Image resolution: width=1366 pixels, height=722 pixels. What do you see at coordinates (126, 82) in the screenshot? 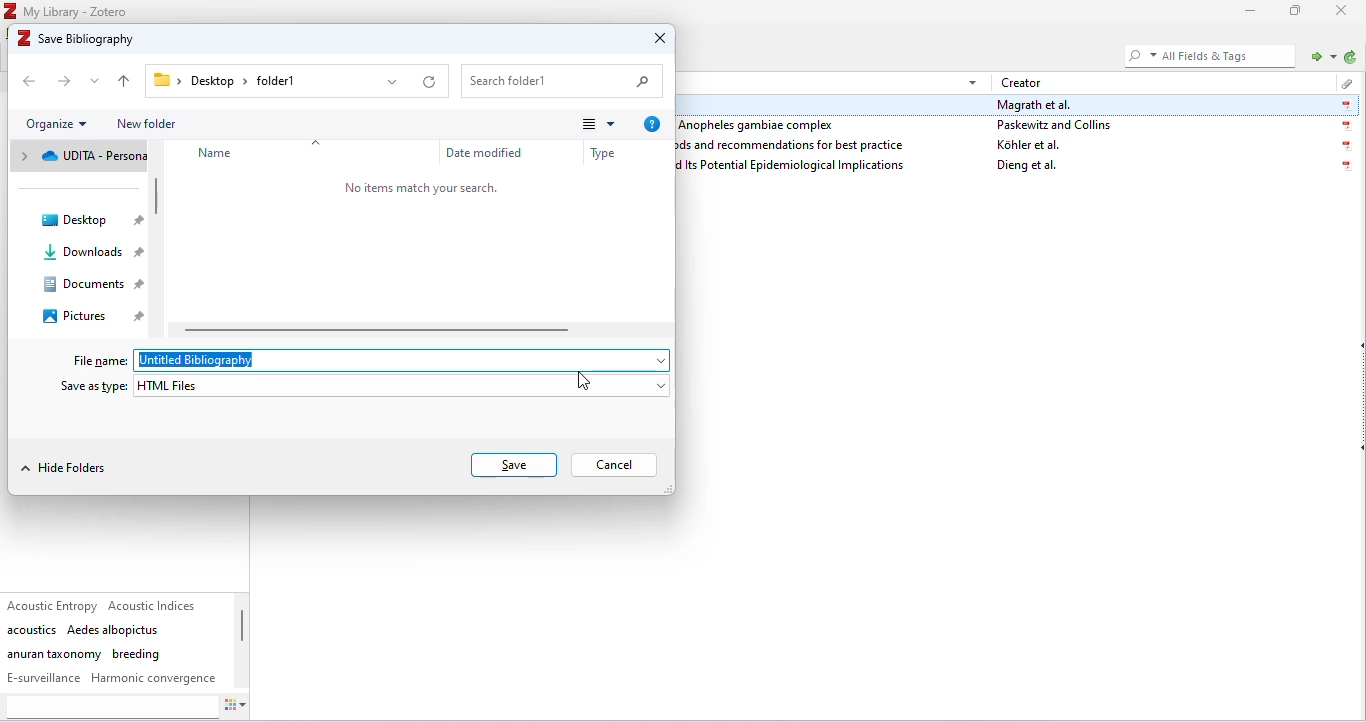
I see `up to previous folder` at bounding box center [126, 82].